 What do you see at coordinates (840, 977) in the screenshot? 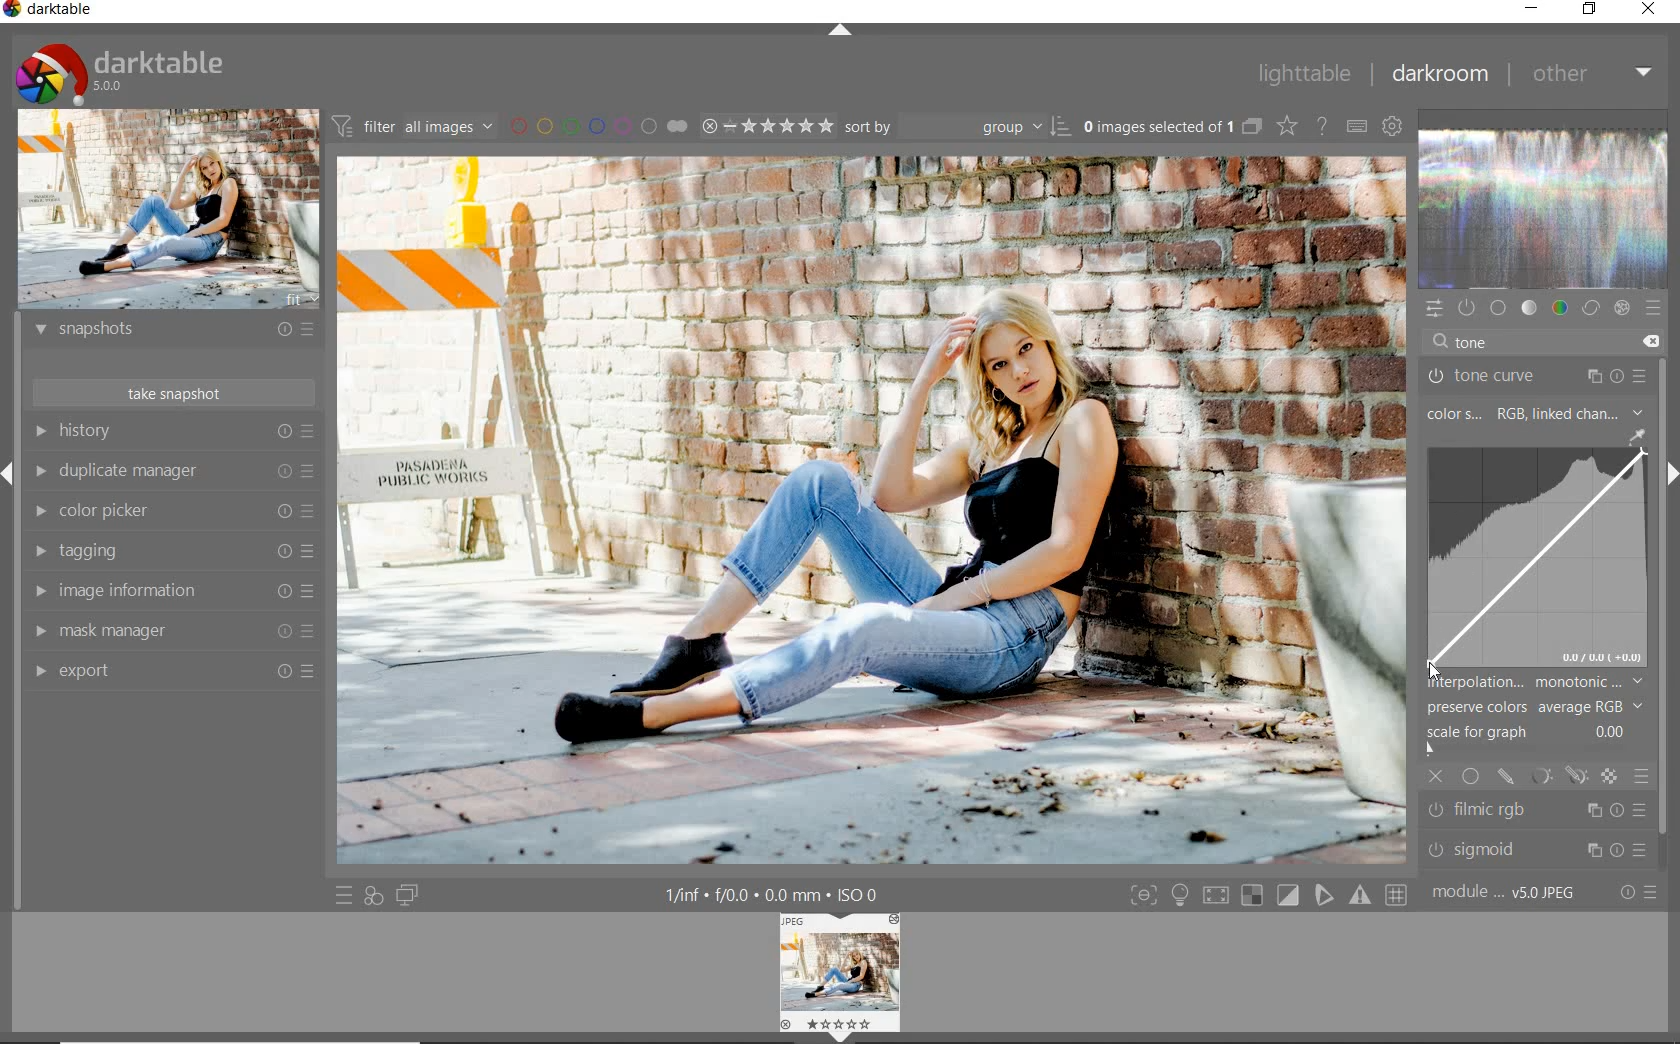
I see `image preview` at bounding box center [840, 977].